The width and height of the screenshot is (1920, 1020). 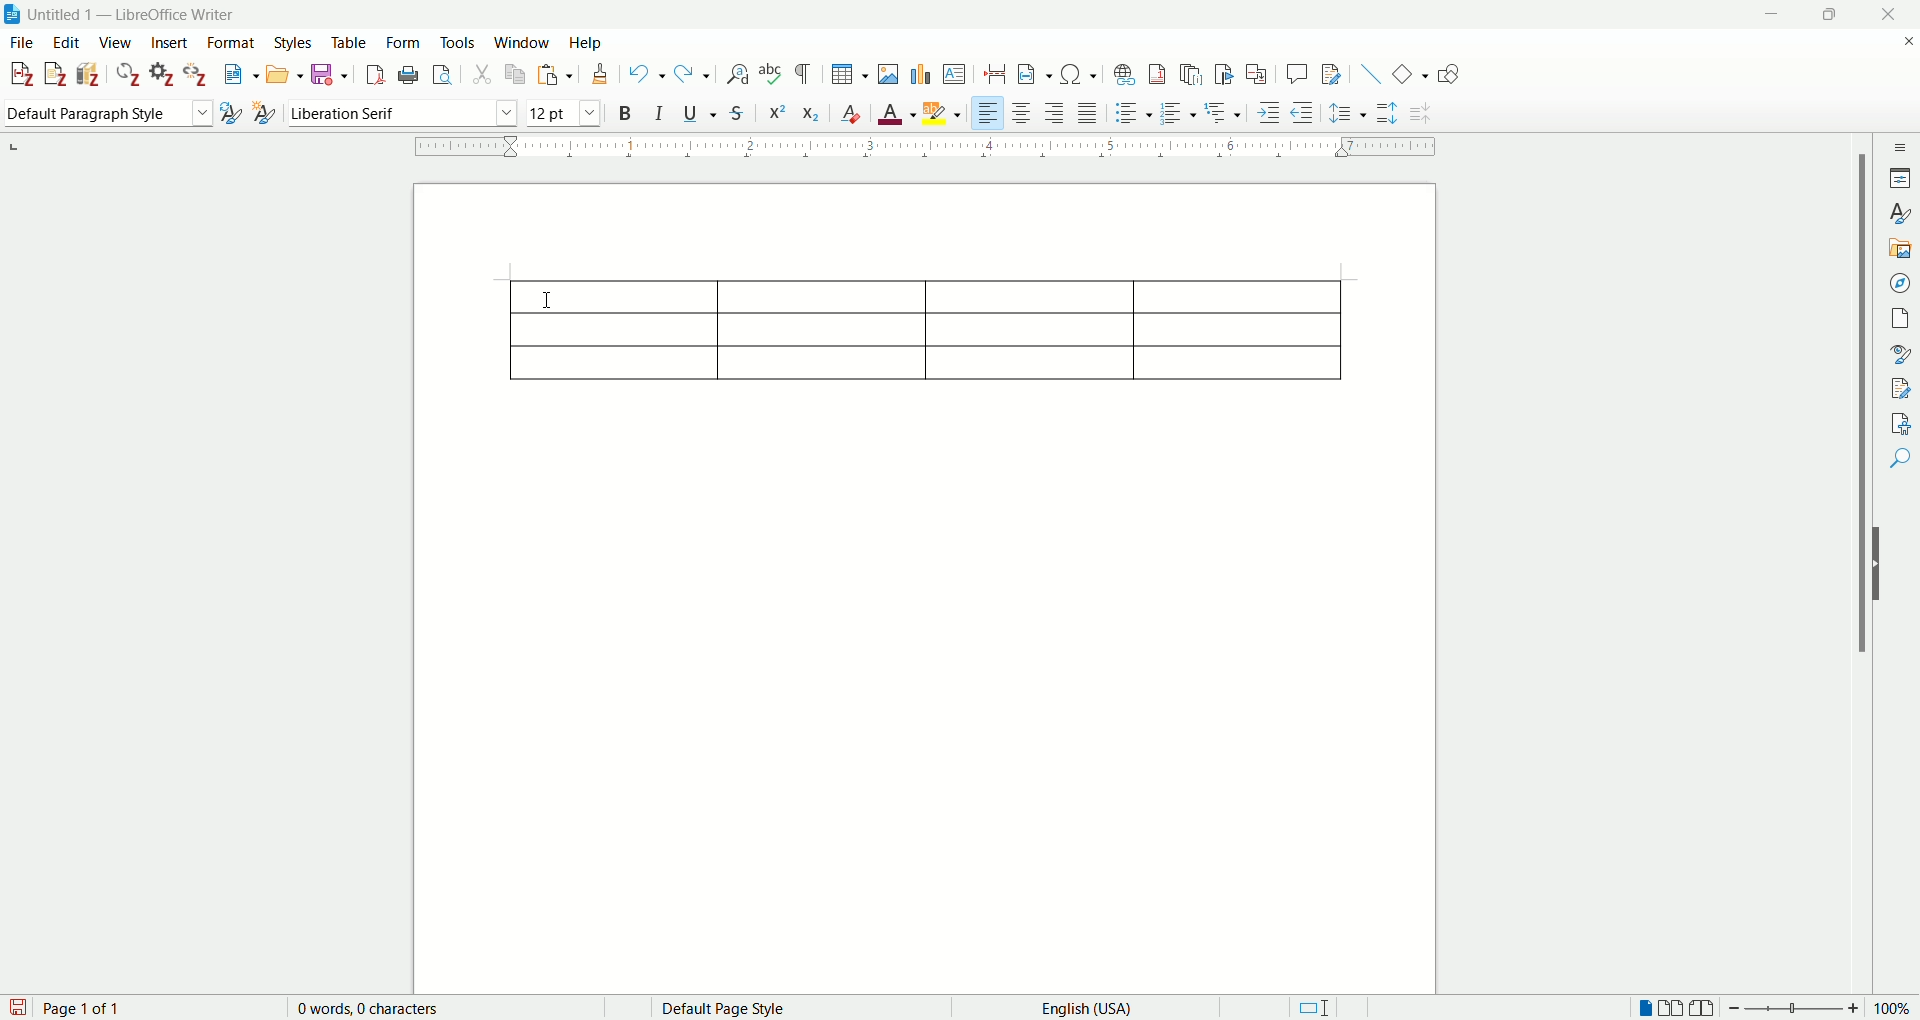 What do you see at coordinates (1261, 73) in the screenshot?
I see `insert cross-reference` at bounding box center [1261, 73].